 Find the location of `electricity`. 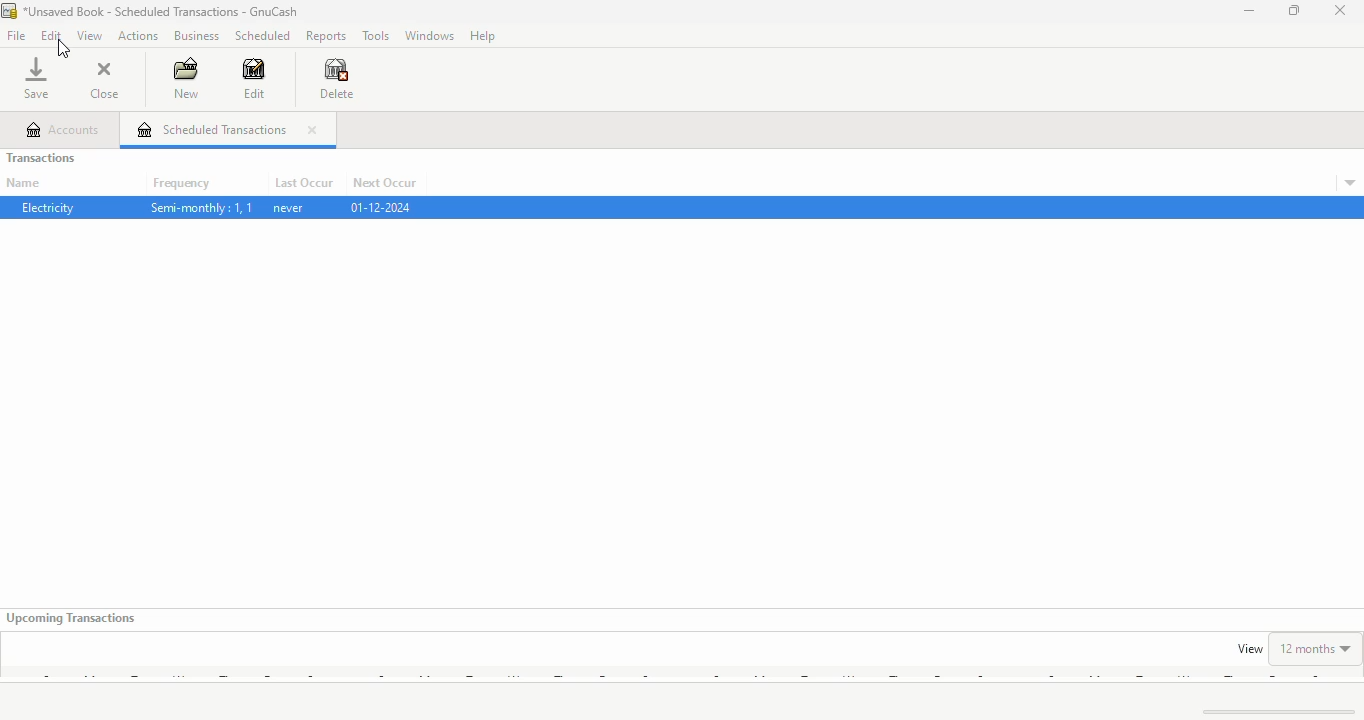

electricity is located at coordinates (49, 207).